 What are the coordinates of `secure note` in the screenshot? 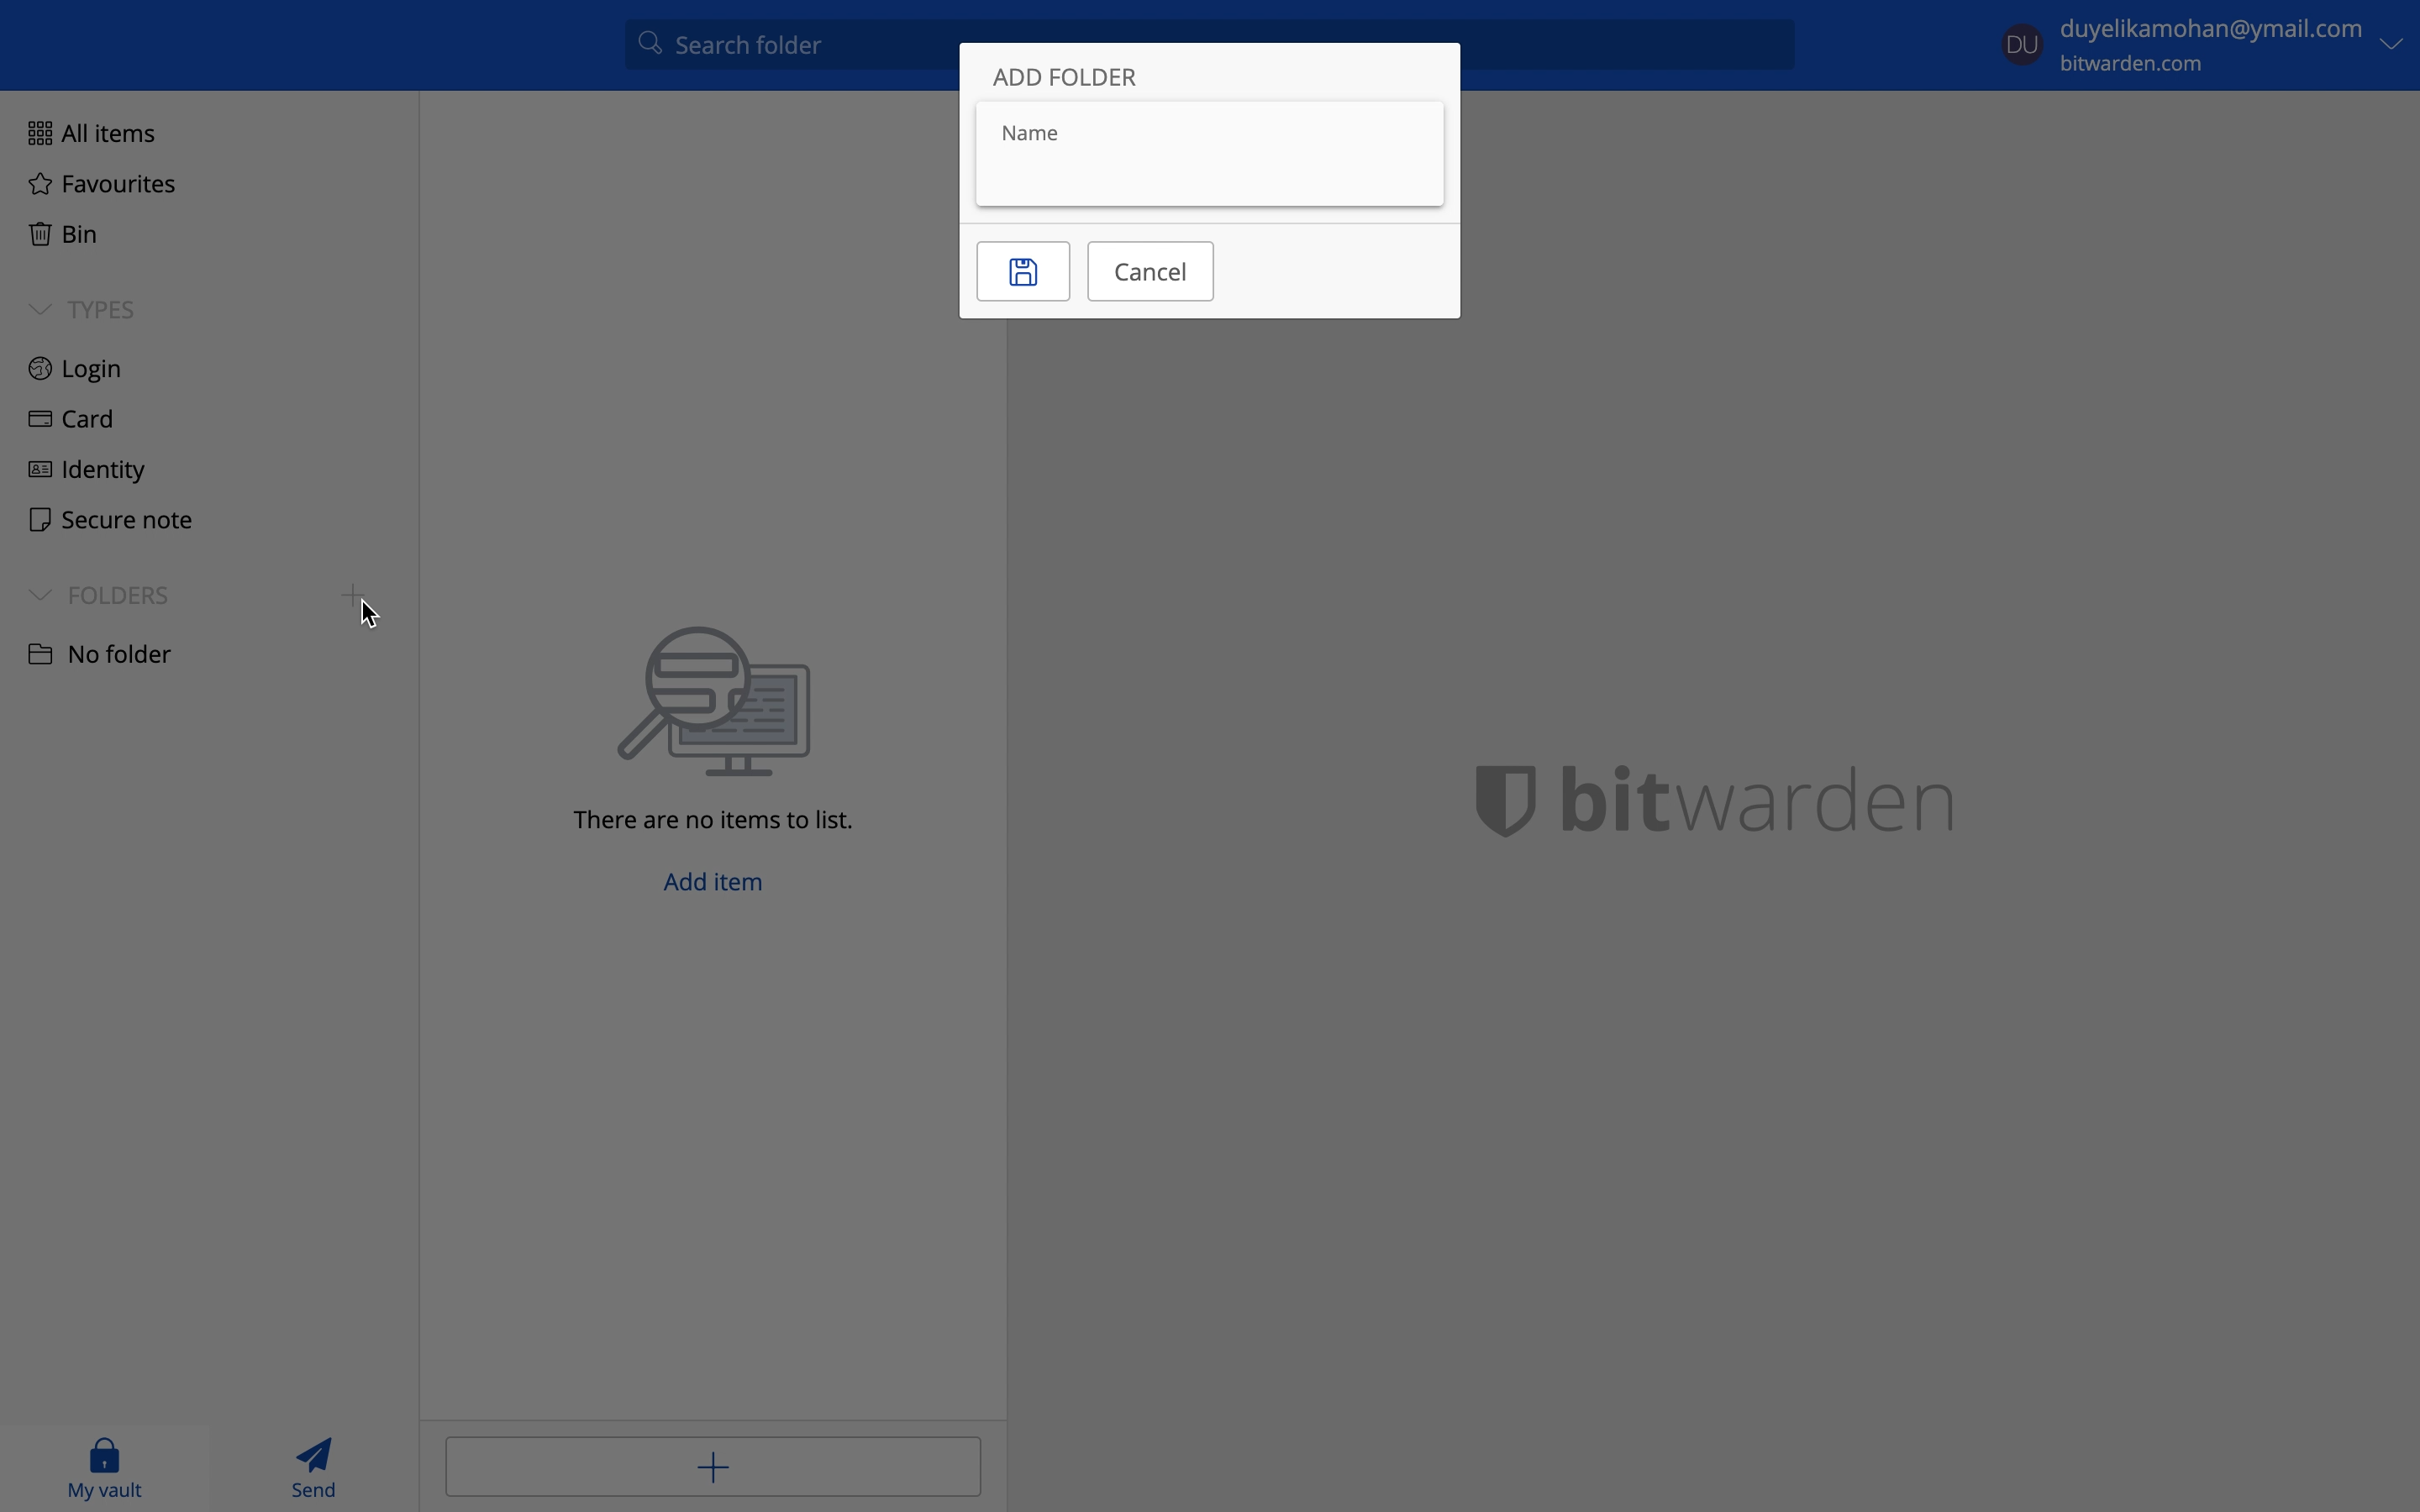 It's located at (103, 517).